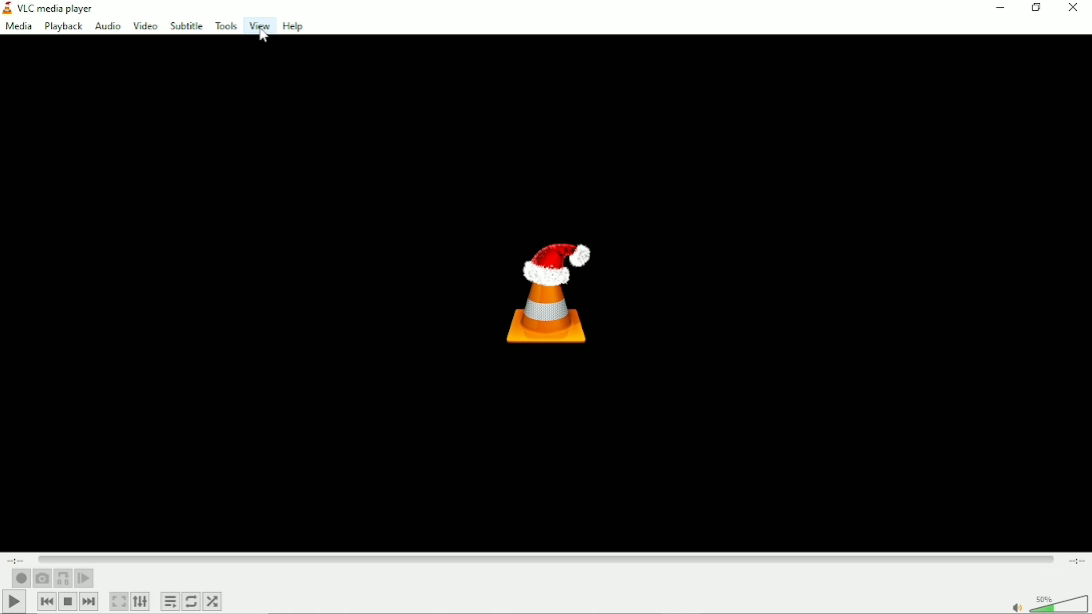  Describe the element at coordinates (60, 7) in the screenshot. I see `VLC media player` at that location.